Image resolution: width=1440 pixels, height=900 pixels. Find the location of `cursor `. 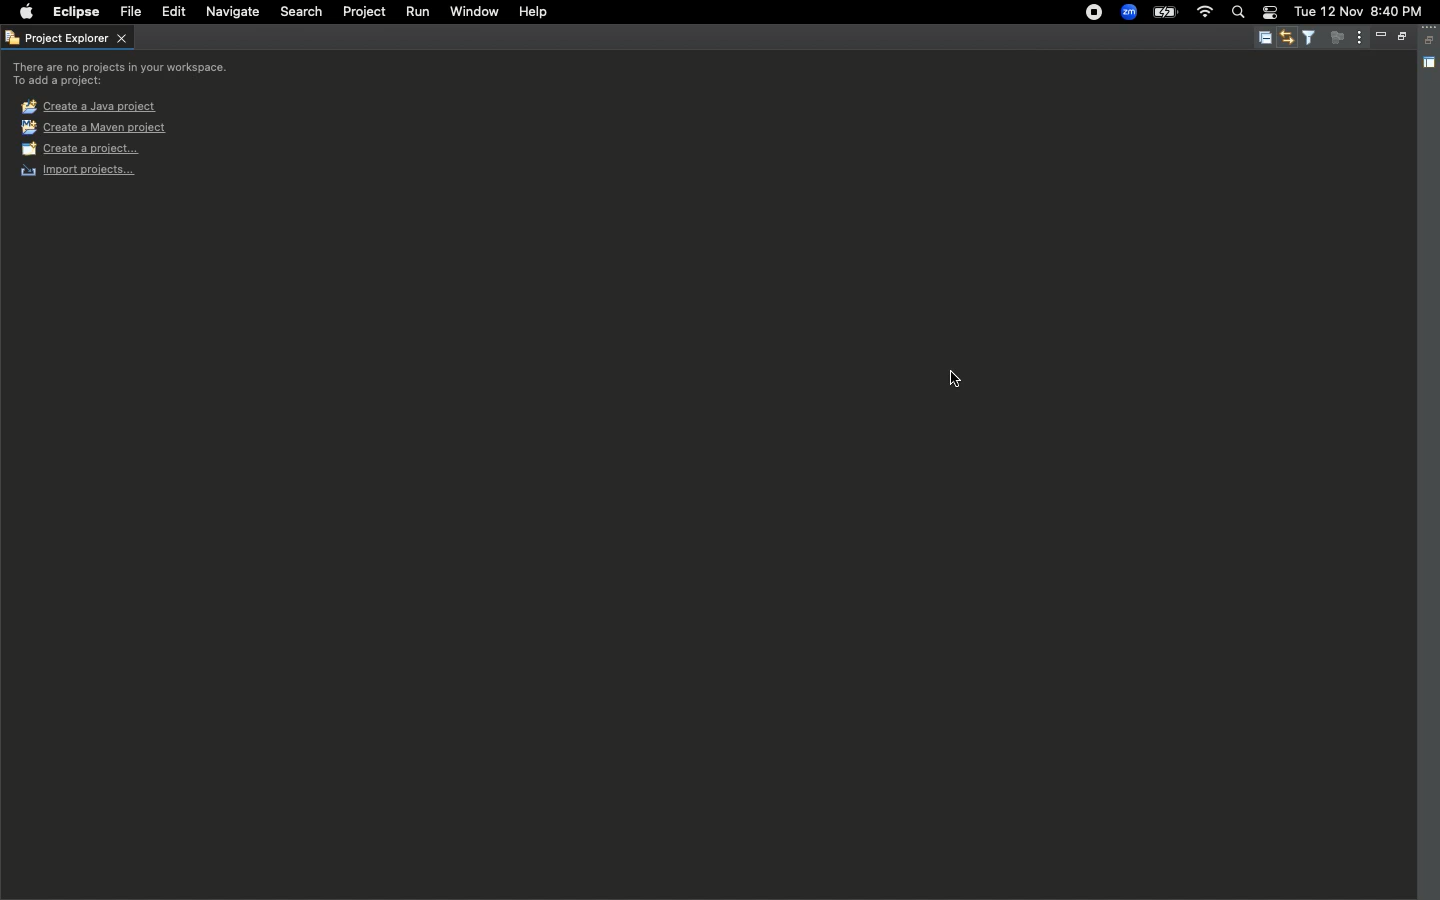

cursor  is located at coordinates (953, 379).